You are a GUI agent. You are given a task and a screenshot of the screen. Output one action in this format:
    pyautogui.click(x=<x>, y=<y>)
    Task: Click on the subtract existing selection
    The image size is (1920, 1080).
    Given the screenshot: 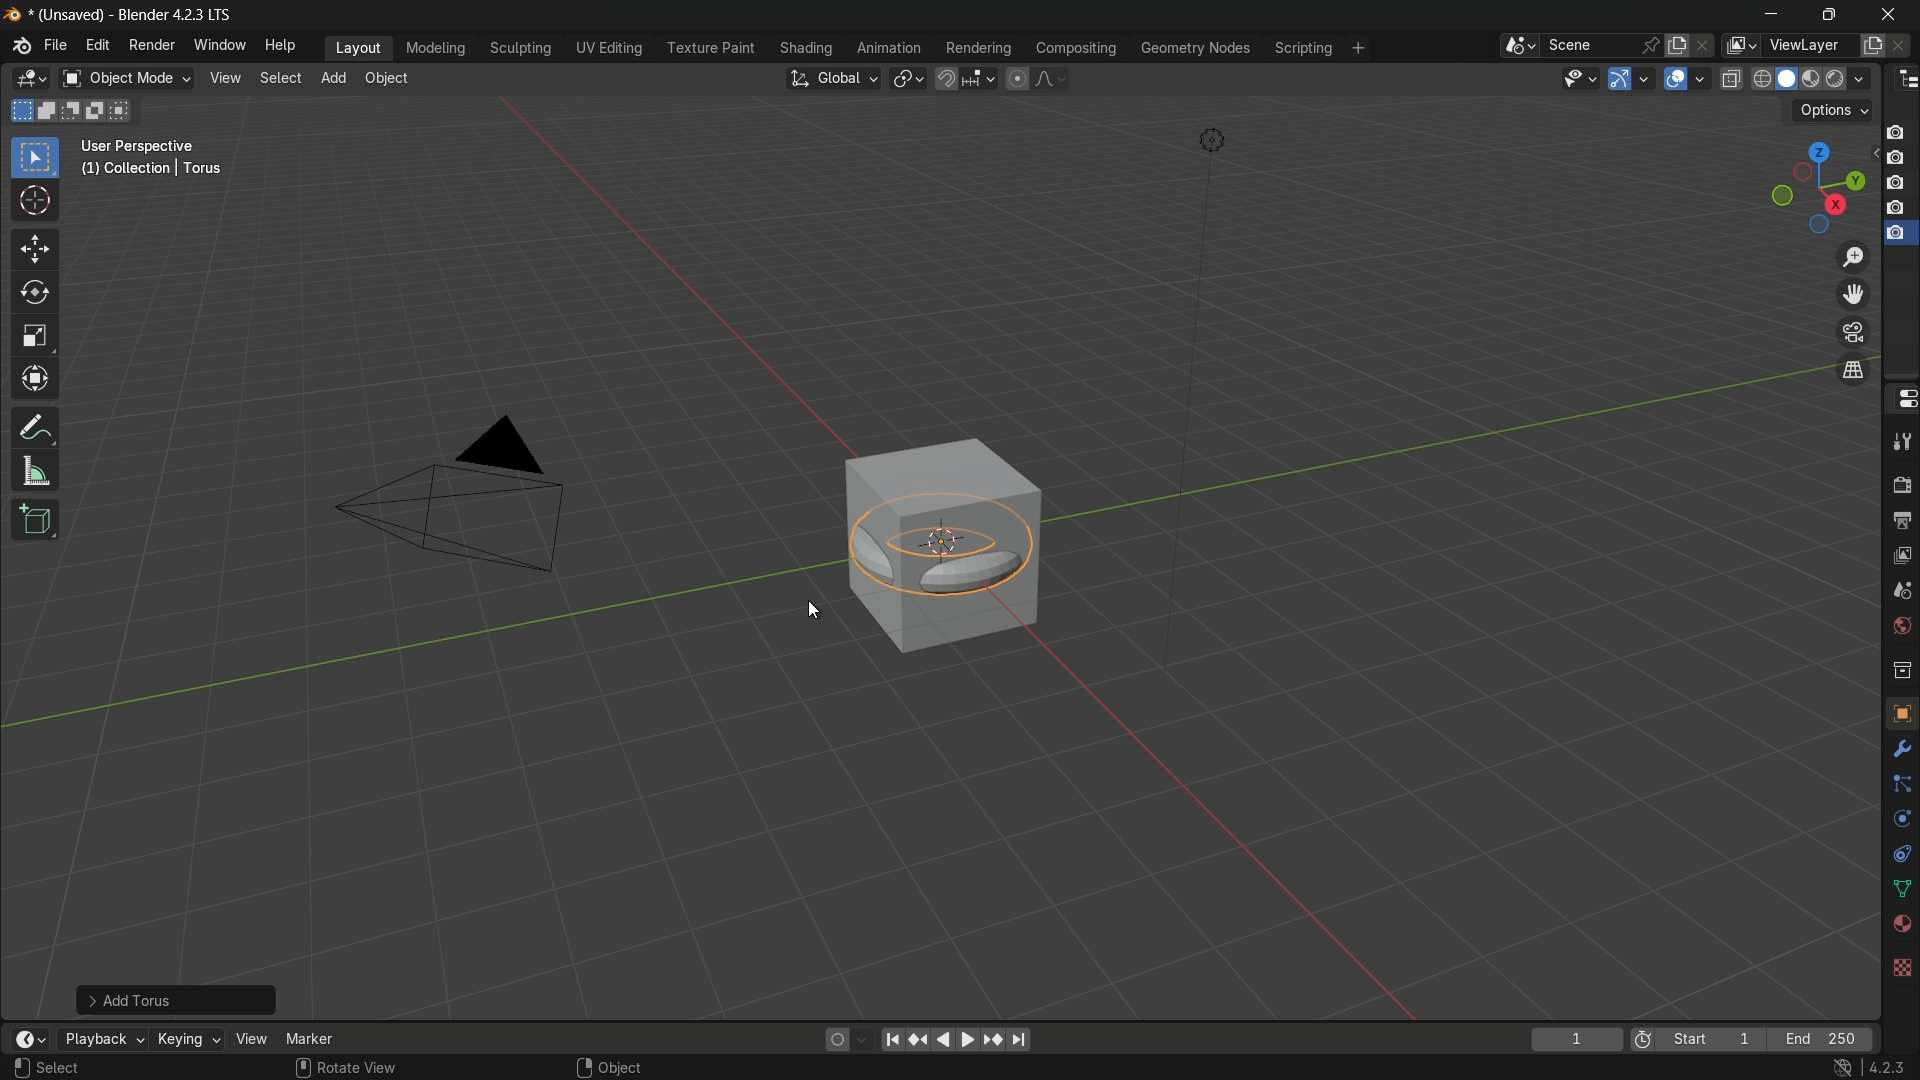 What is the action you would take?
    pyautogui.click(x=75, y=111)
    